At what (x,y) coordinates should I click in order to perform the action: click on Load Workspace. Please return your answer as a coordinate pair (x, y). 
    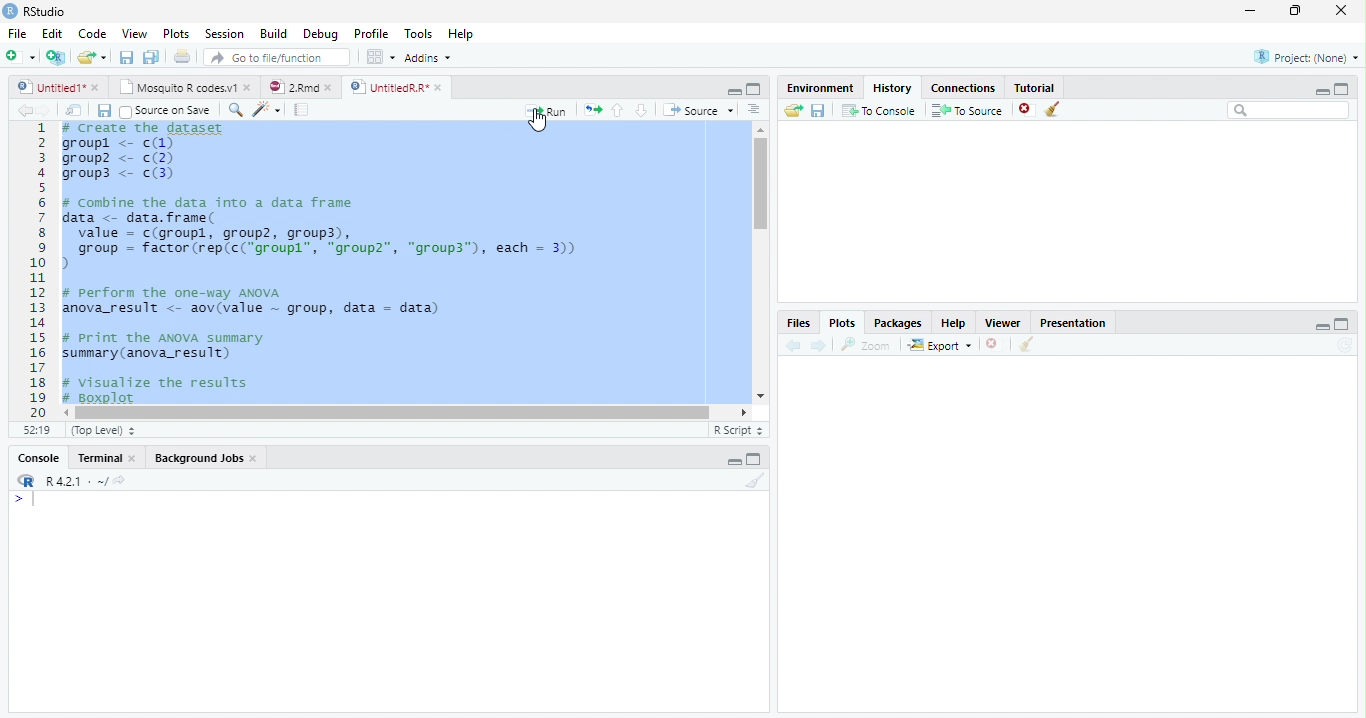
    Looking at the image, I should click on (794, 111).